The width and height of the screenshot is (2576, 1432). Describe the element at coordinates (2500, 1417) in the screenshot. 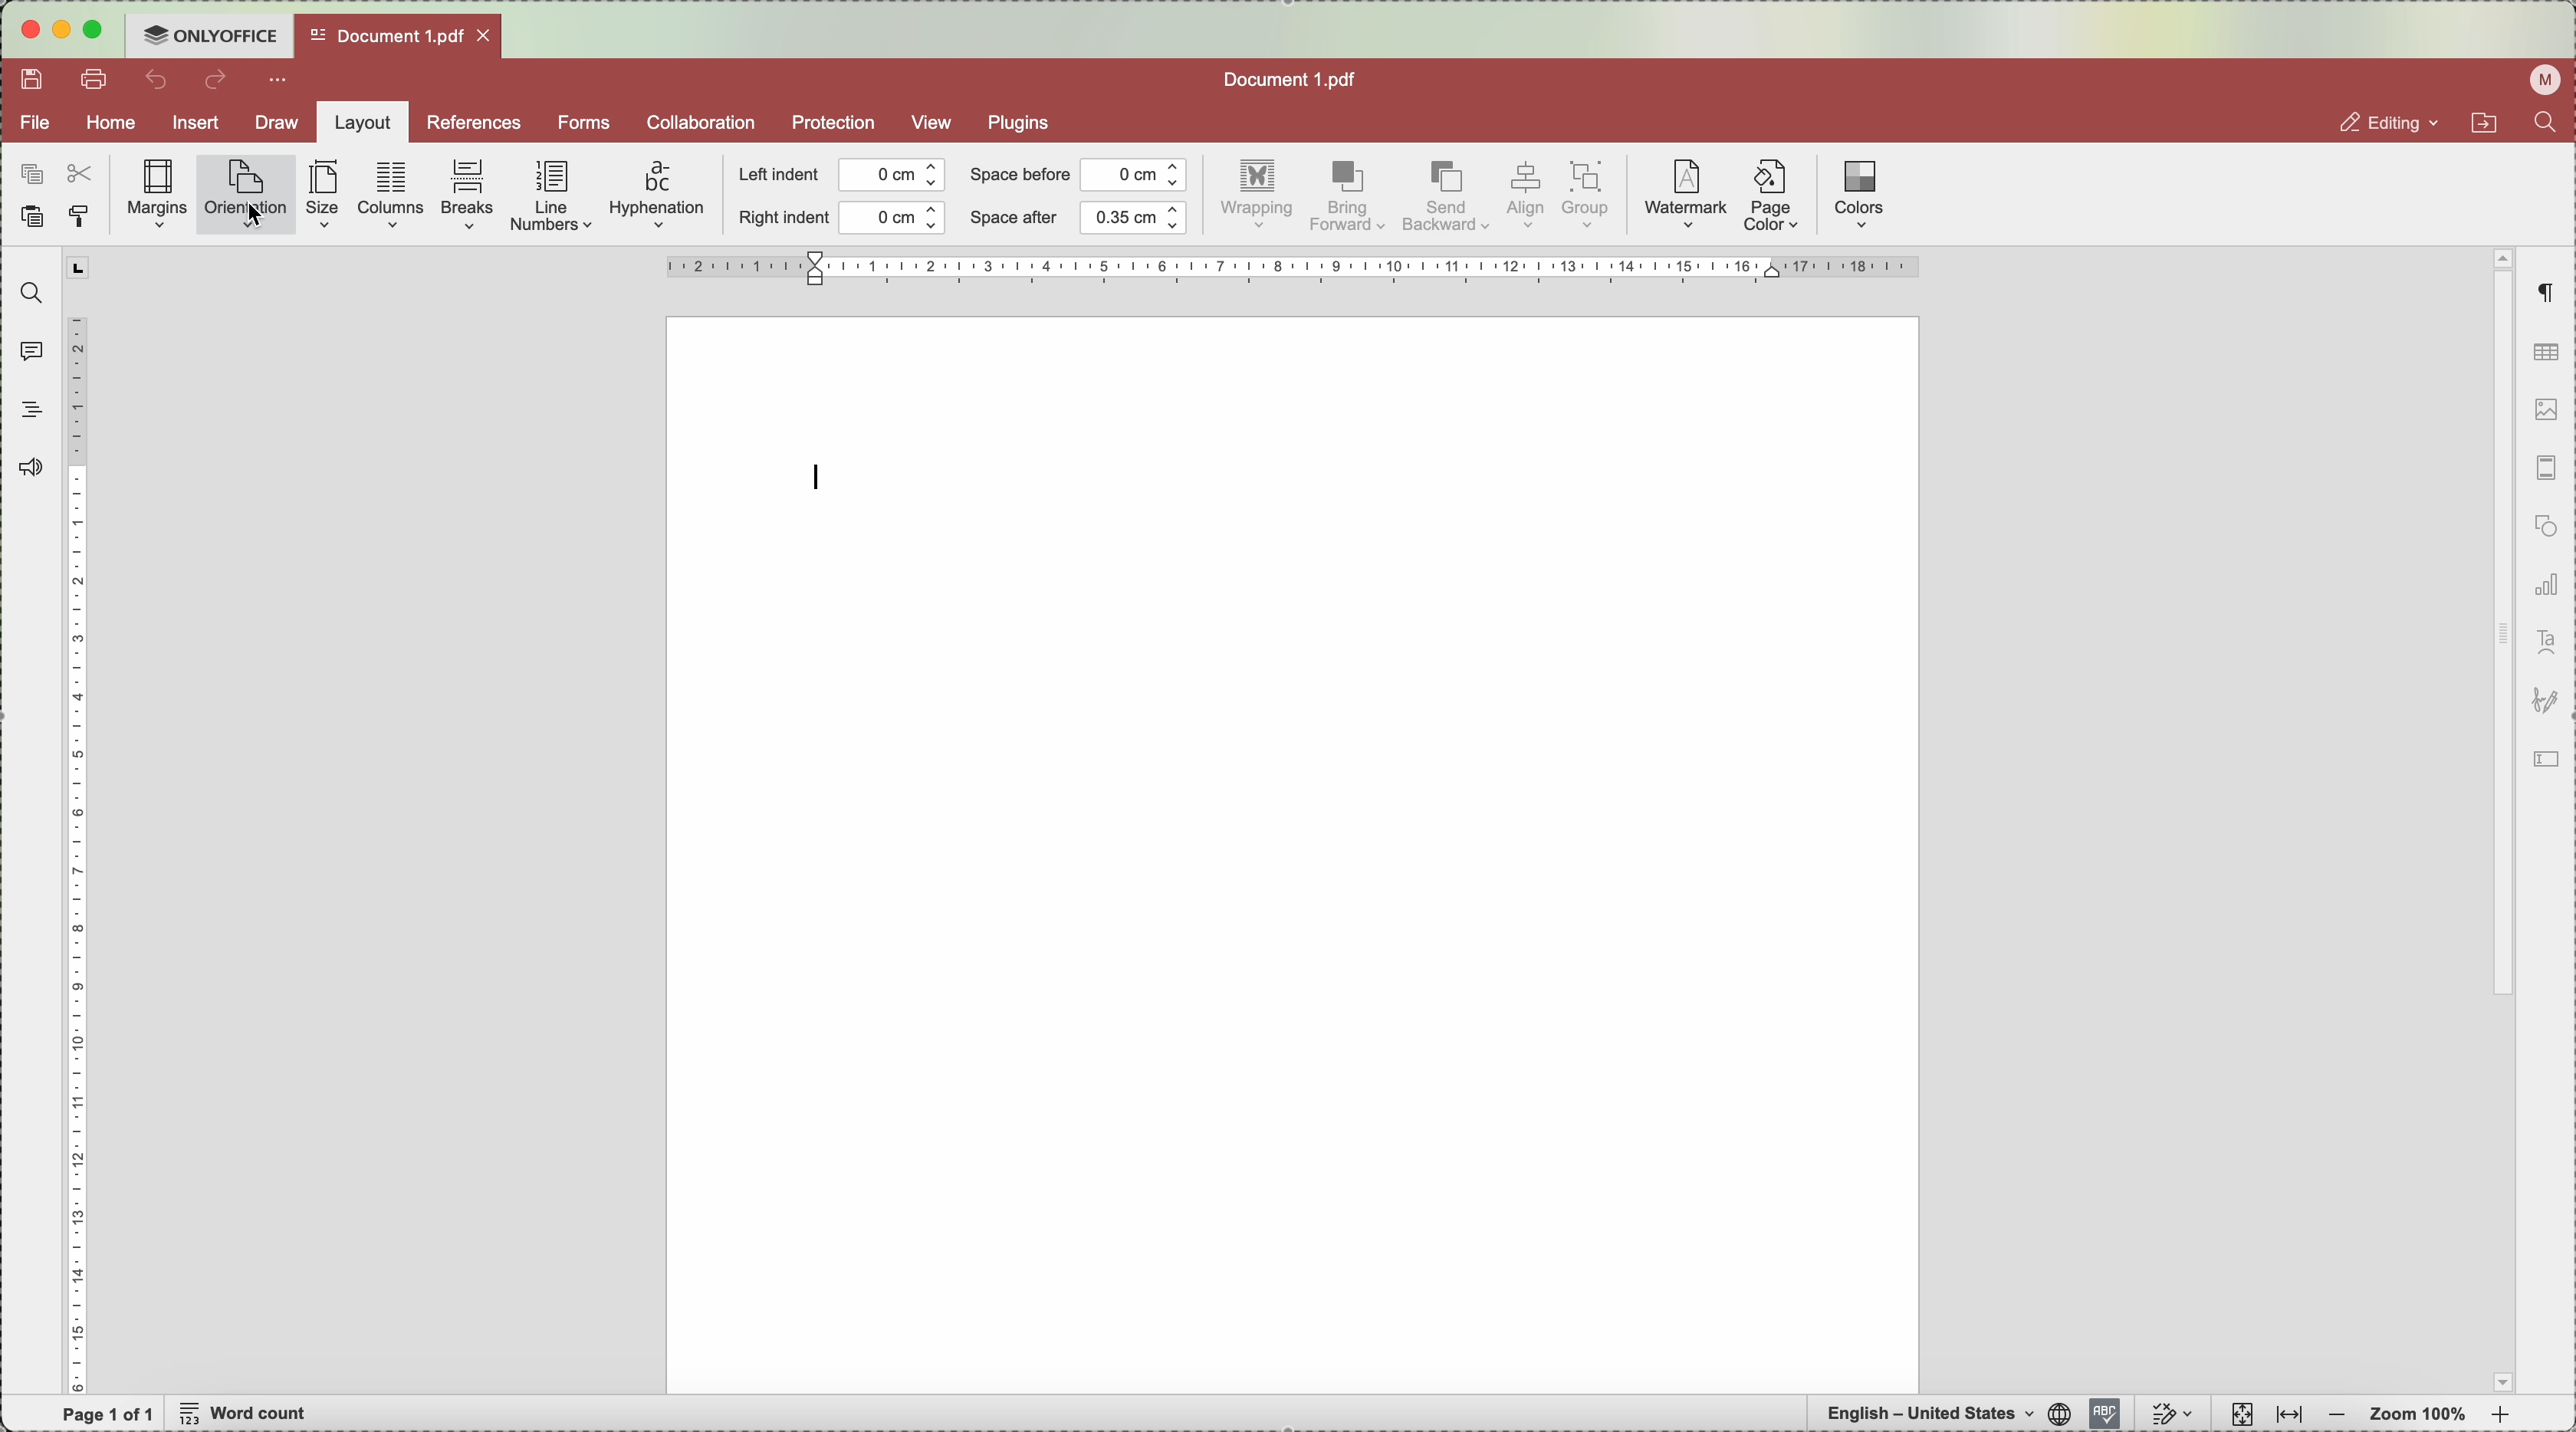

I see `zoom in` at that location.